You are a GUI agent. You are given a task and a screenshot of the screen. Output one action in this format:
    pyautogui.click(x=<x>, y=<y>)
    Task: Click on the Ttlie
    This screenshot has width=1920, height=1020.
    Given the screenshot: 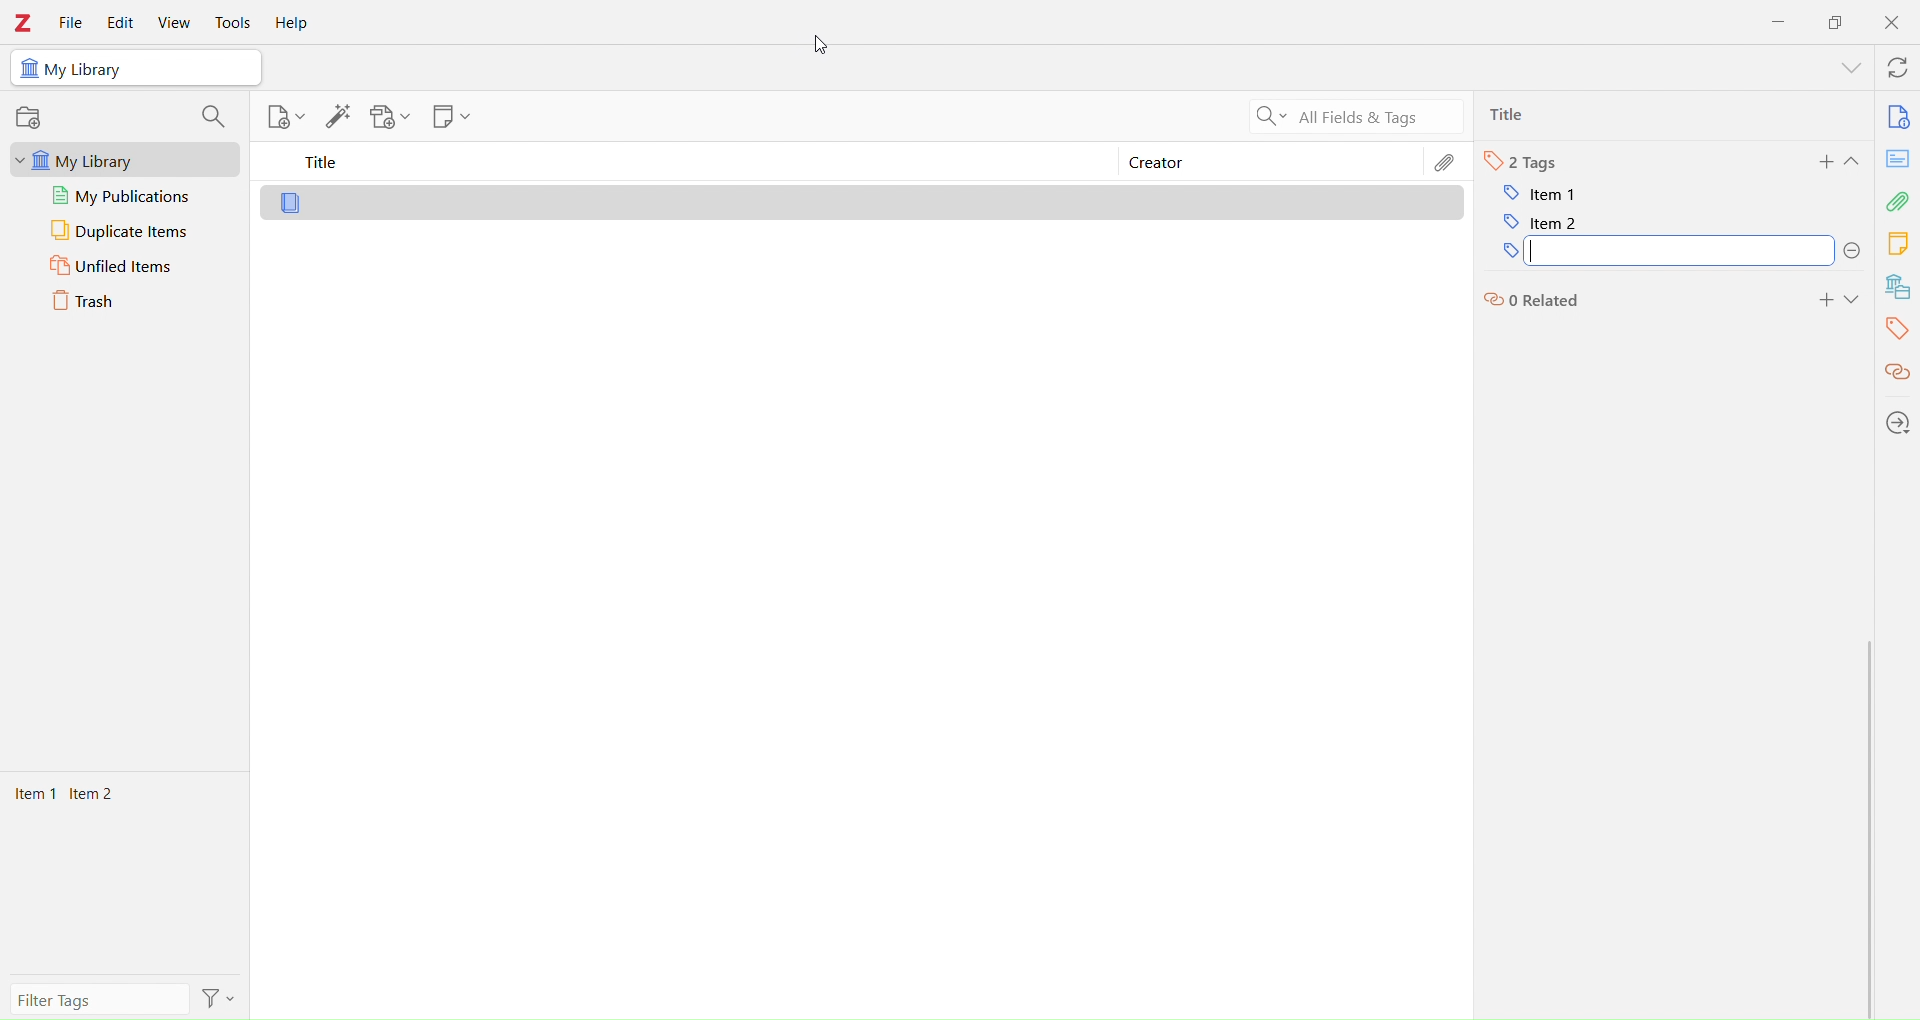 What is the action you would take?
    pyautogui.click(x=1512, y=114)
    